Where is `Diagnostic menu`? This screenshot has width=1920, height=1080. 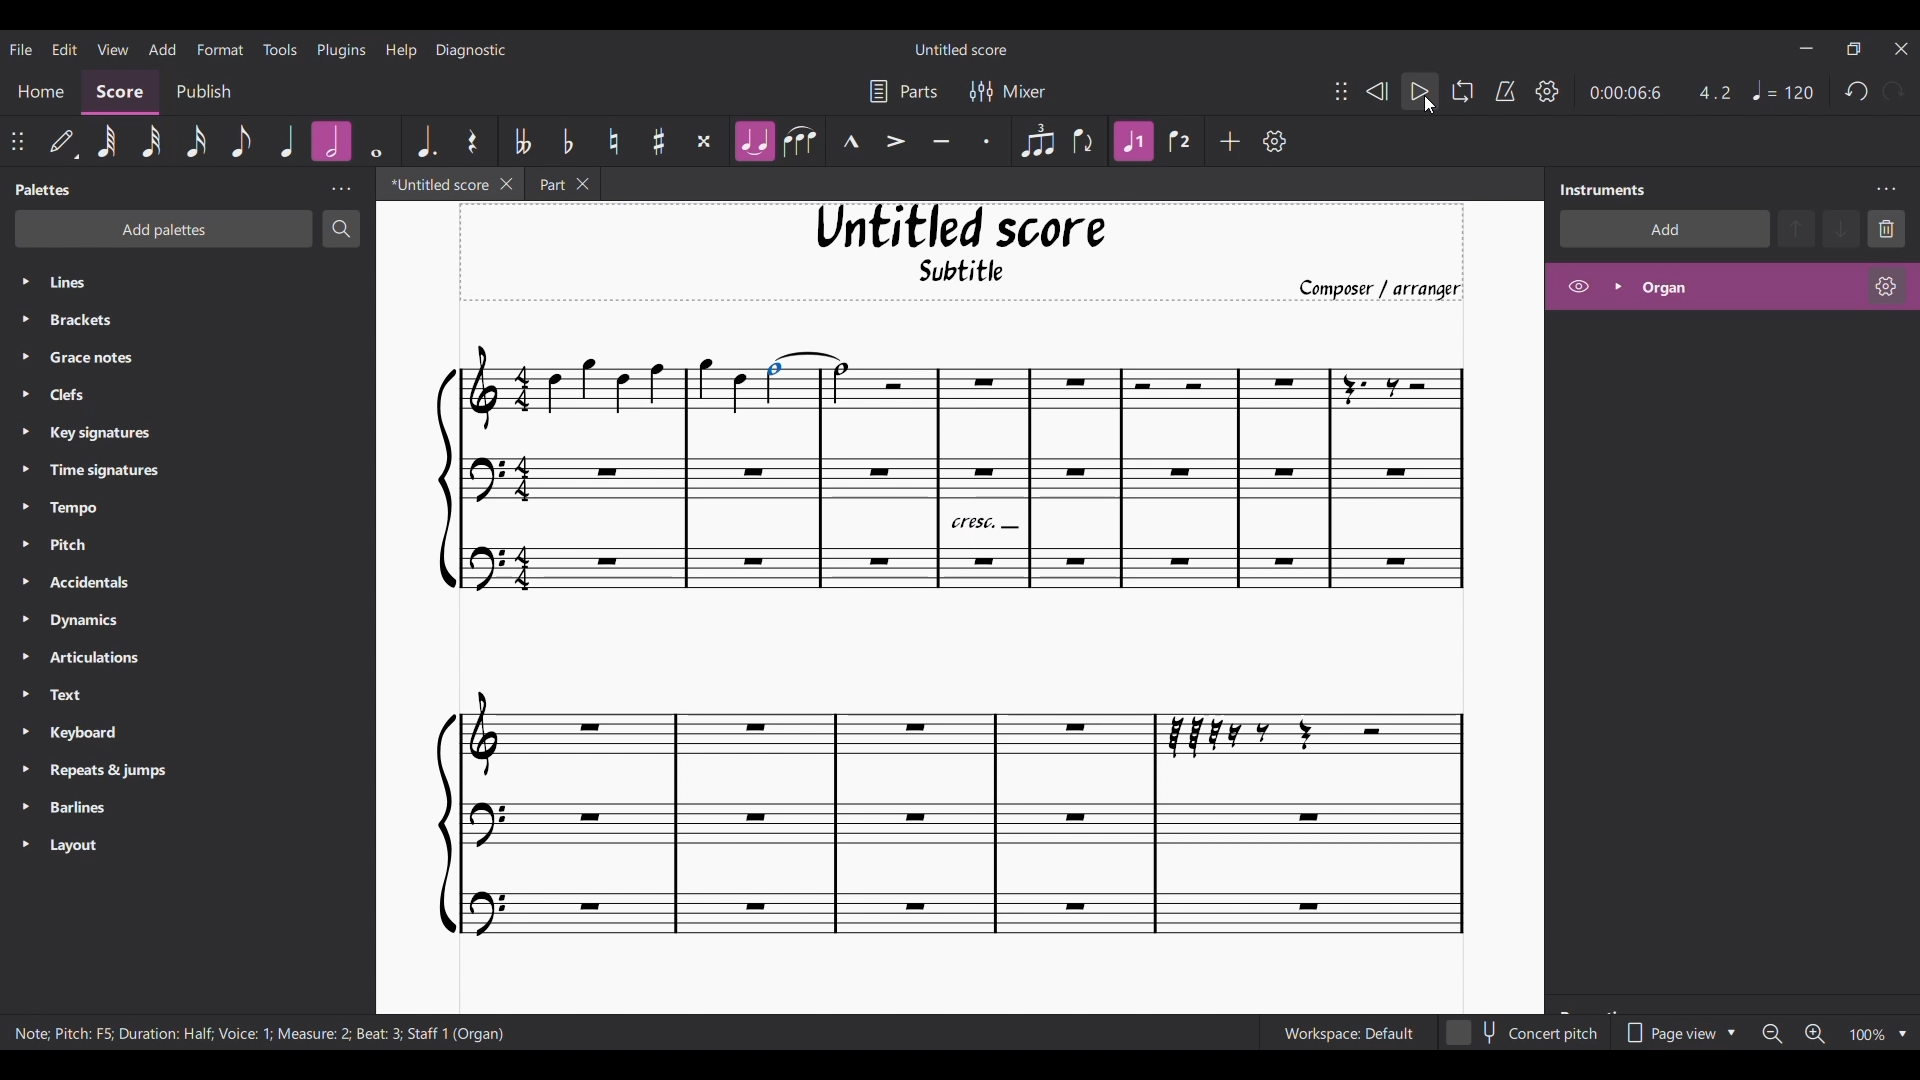 Diagnostic menu is located at coordinates (471, 50).